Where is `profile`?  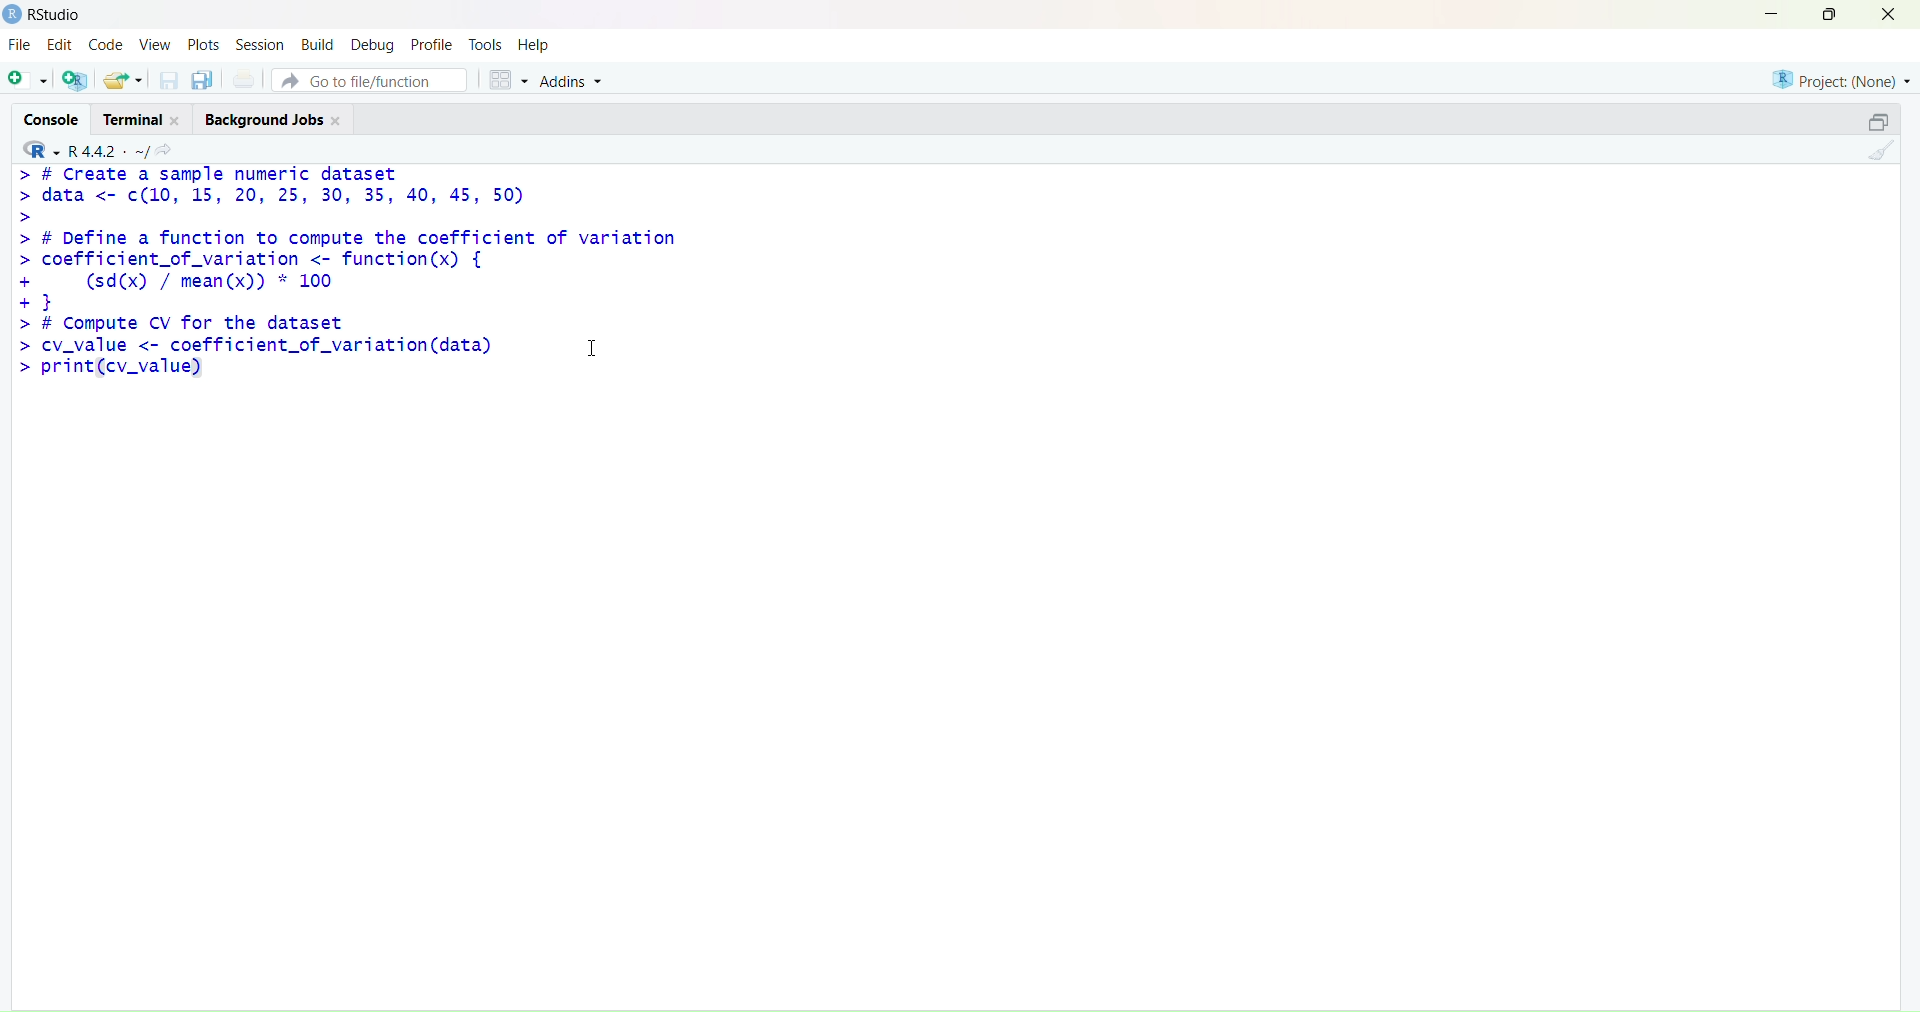 profile is located at coordinates (432, 46).